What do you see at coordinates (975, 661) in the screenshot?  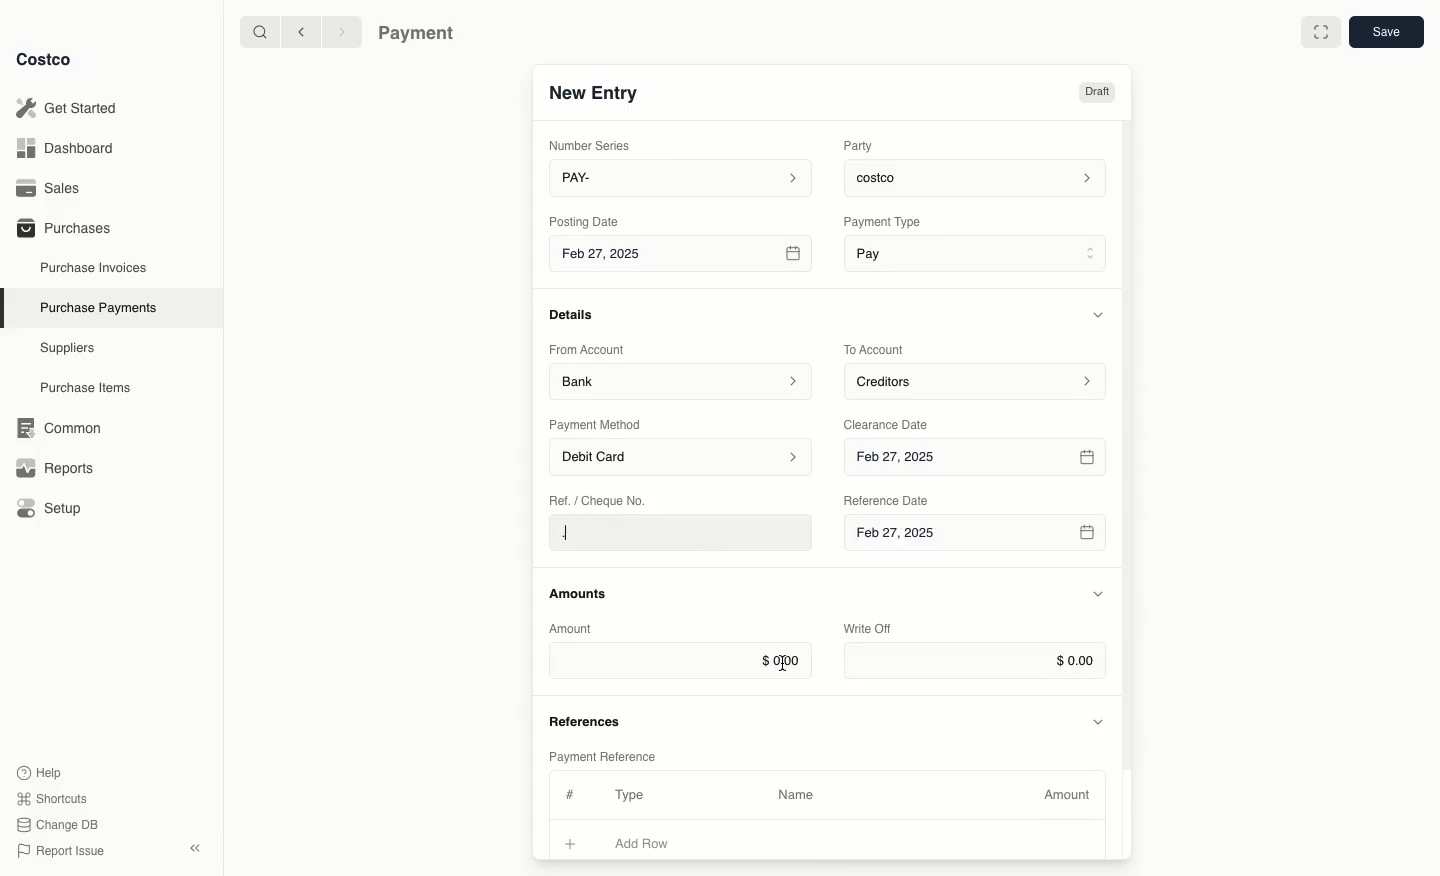 I see `$0.00` at bounding box center [975, 661].